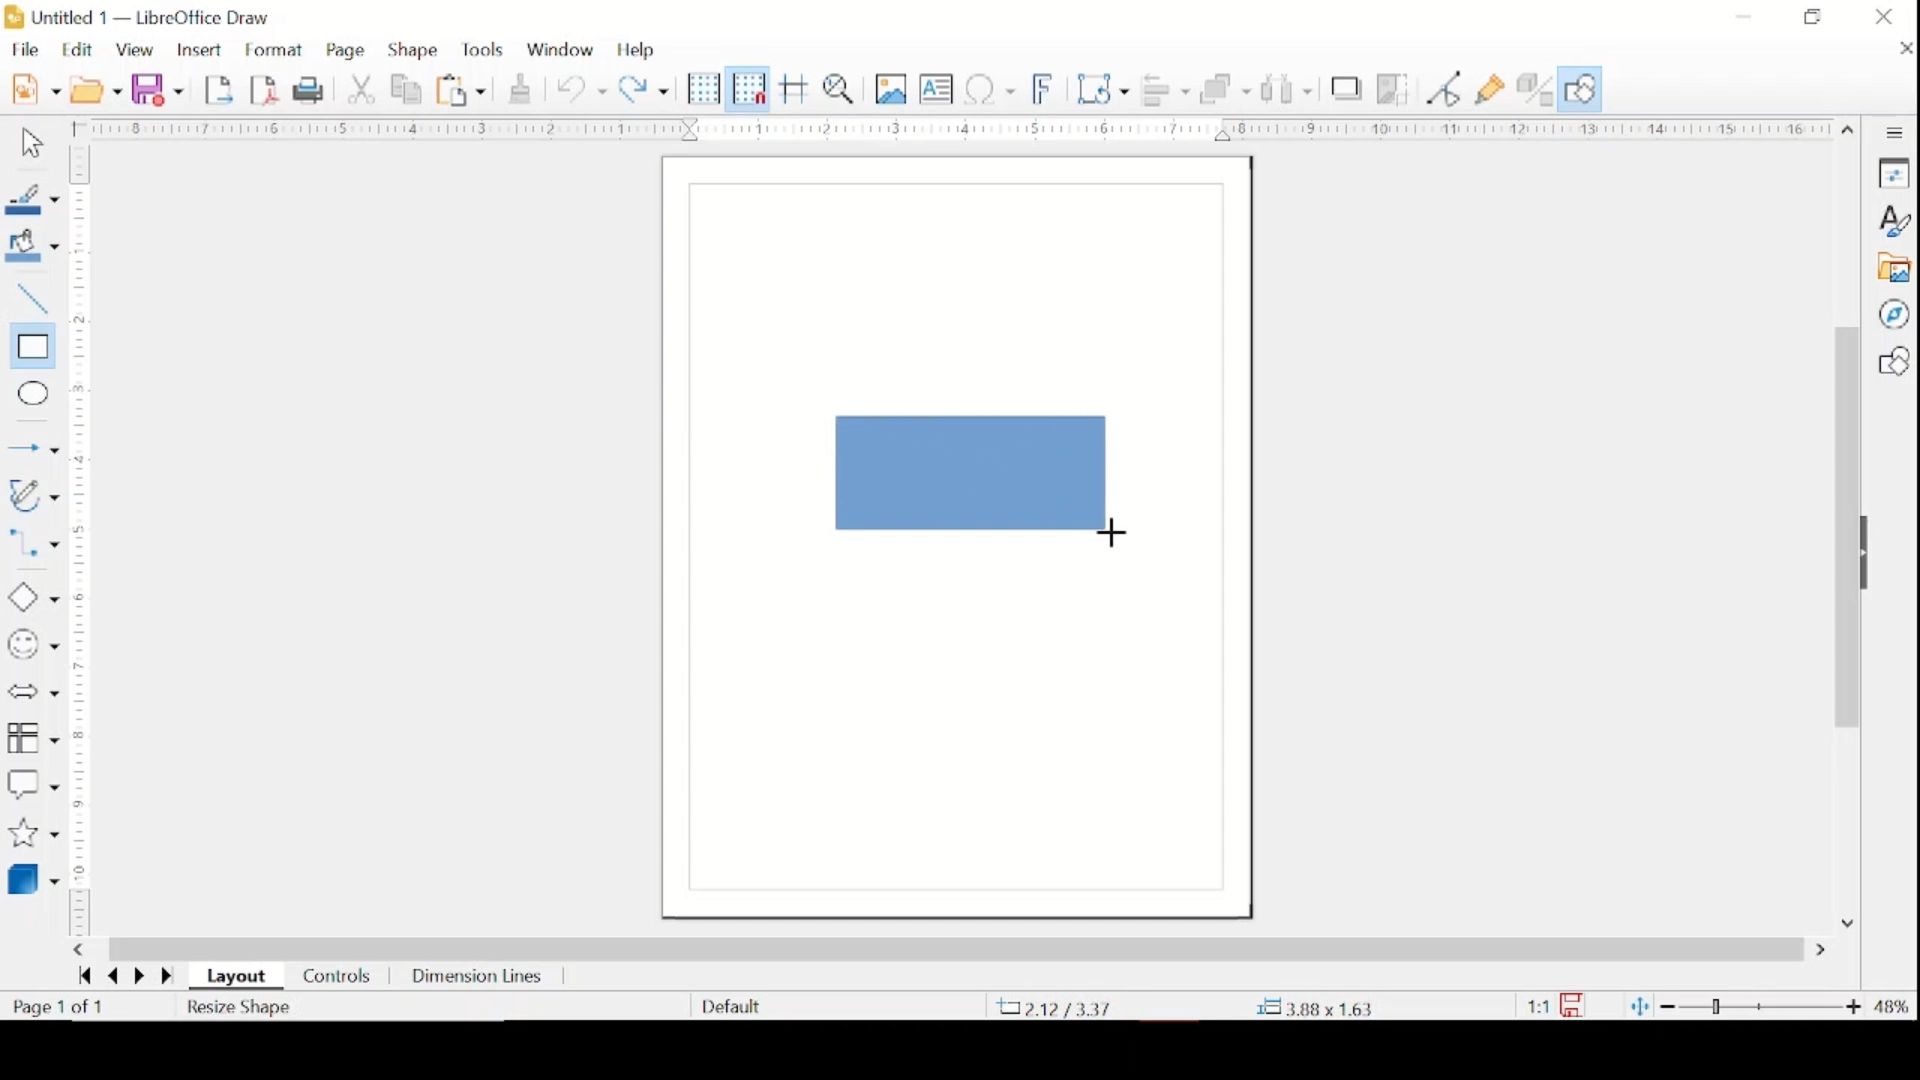 The image size is (1920, 1080). I want to click on navigator, so click(1893, 314).